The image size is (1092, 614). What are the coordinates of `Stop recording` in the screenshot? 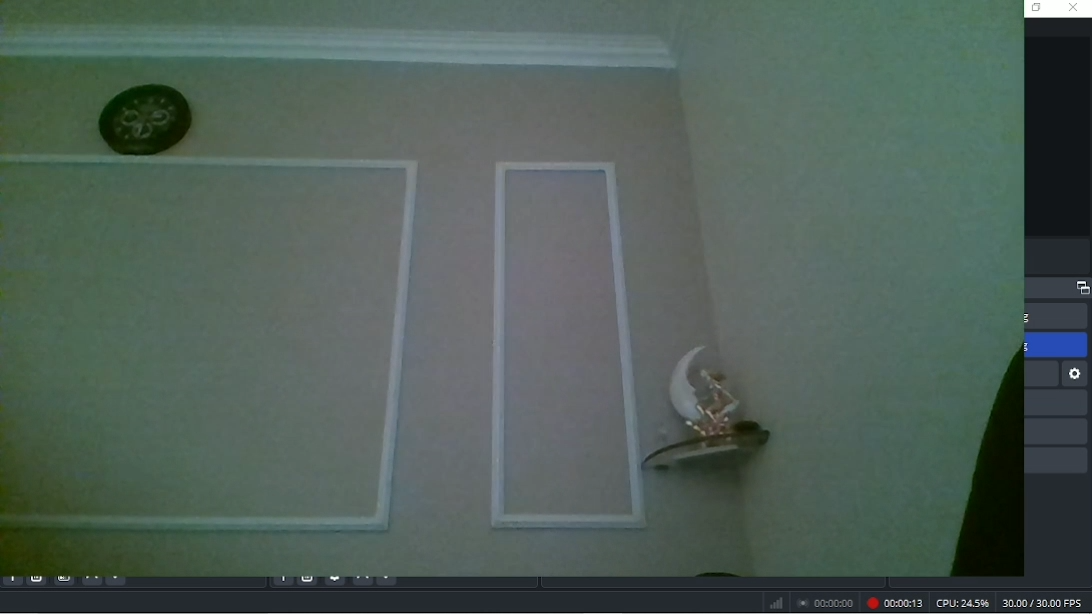 It's located at (825, 604).